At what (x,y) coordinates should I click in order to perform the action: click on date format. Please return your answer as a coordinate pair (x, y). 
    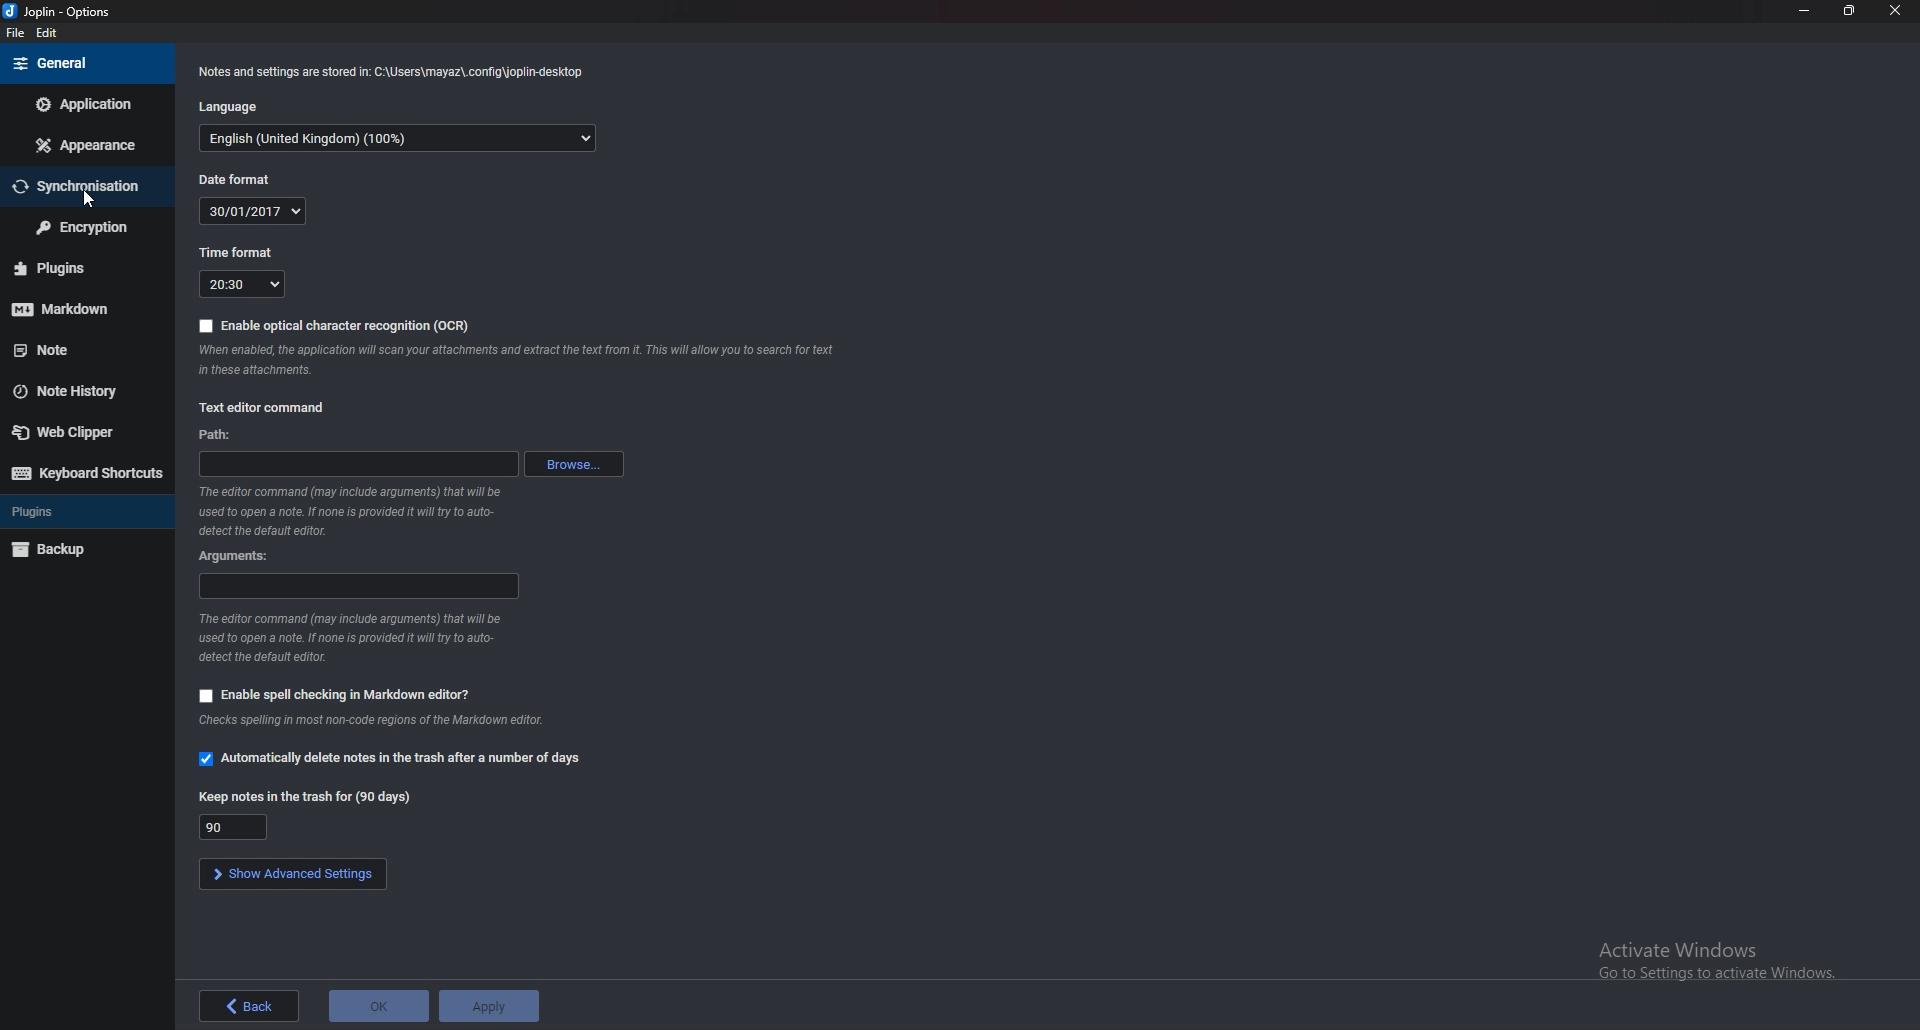
    Looking at the image, I should click on (237, 179).